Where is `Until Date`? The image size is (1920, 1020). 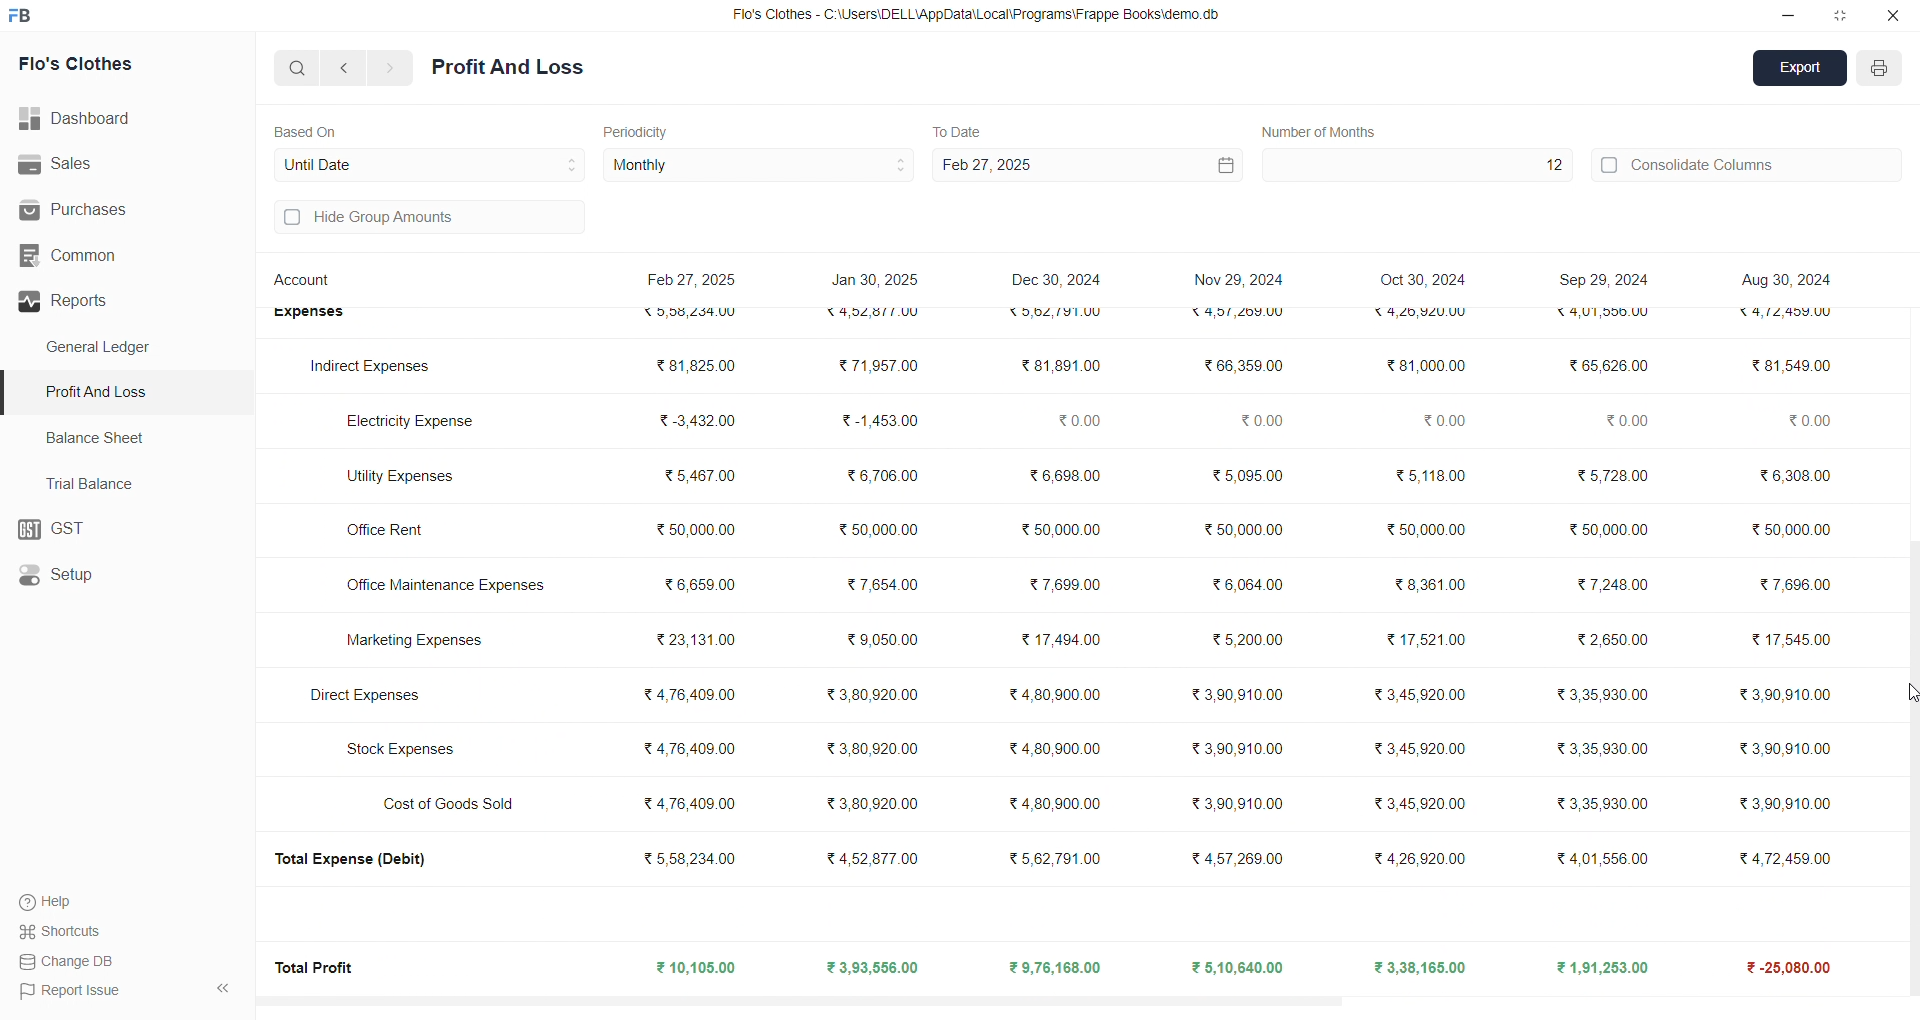 Until Date is located at coordinates (430, 162).